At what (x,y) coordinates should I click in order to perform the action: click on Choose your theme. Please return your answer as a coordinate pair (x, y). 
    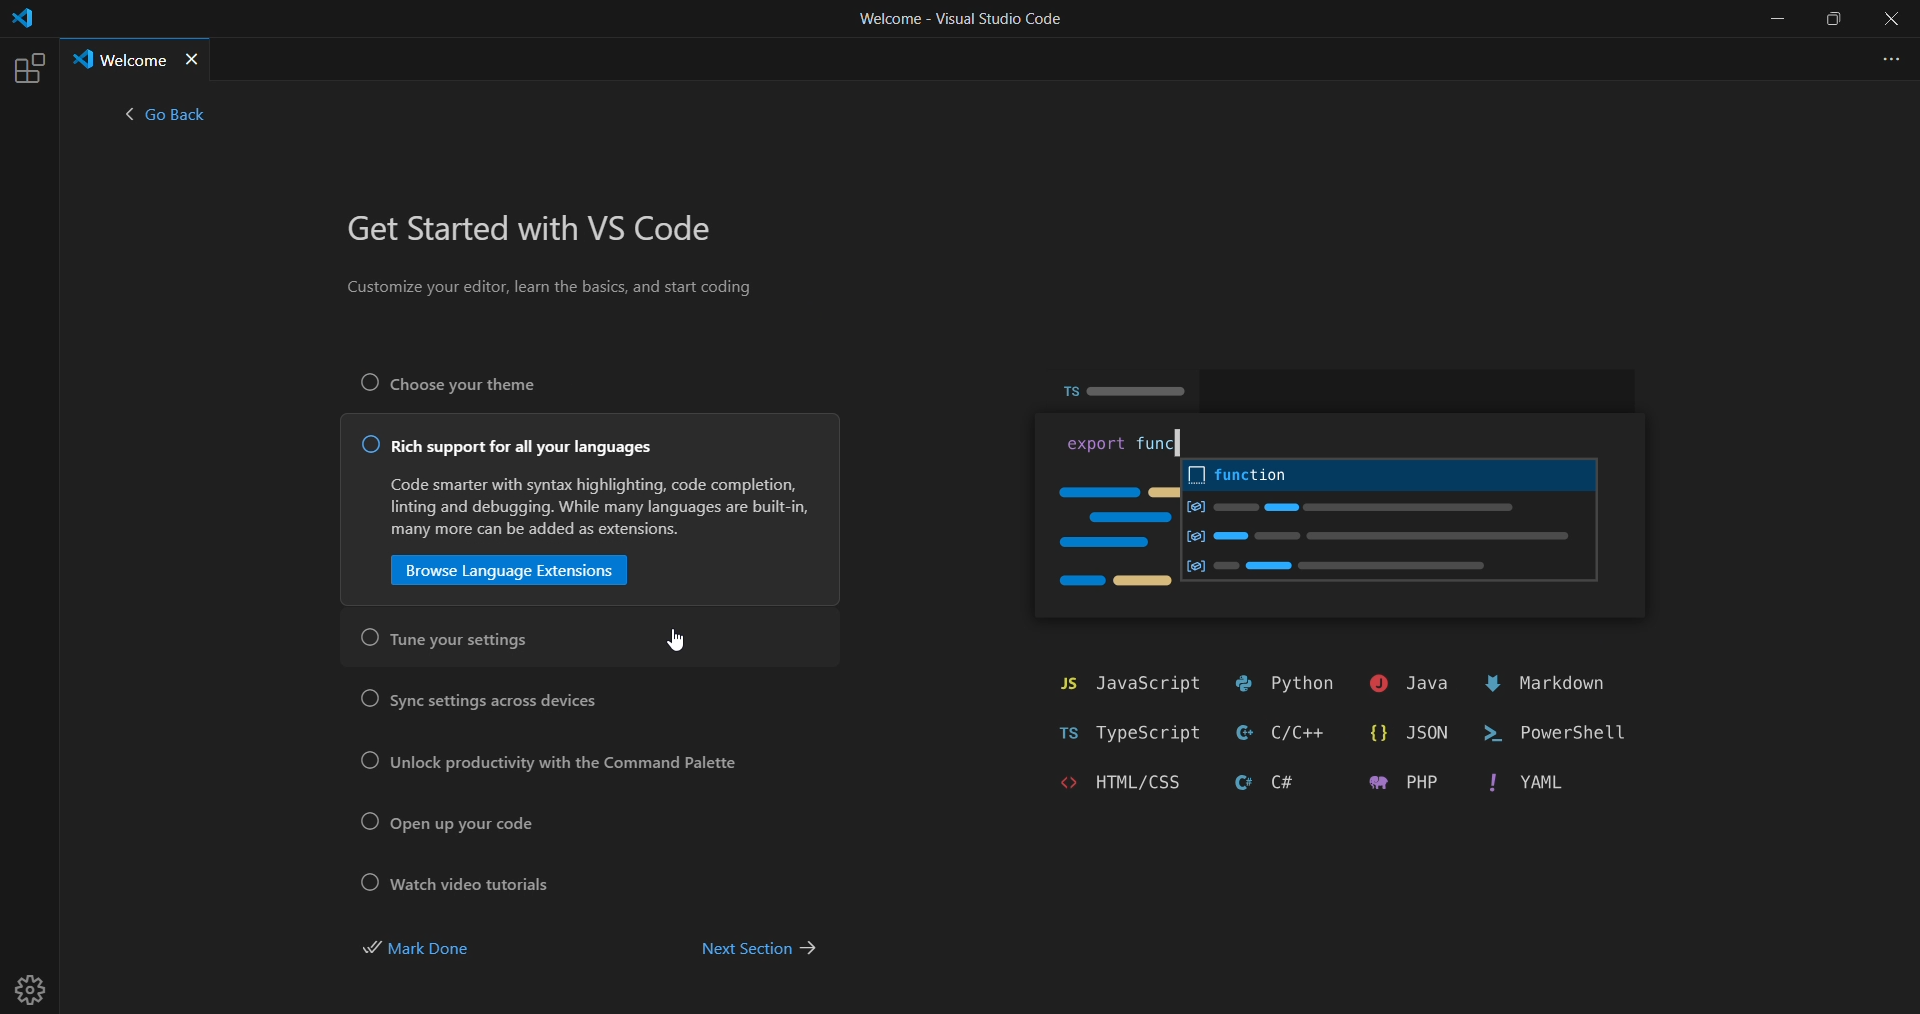
    Looking at the image, I should click on (476, 383).